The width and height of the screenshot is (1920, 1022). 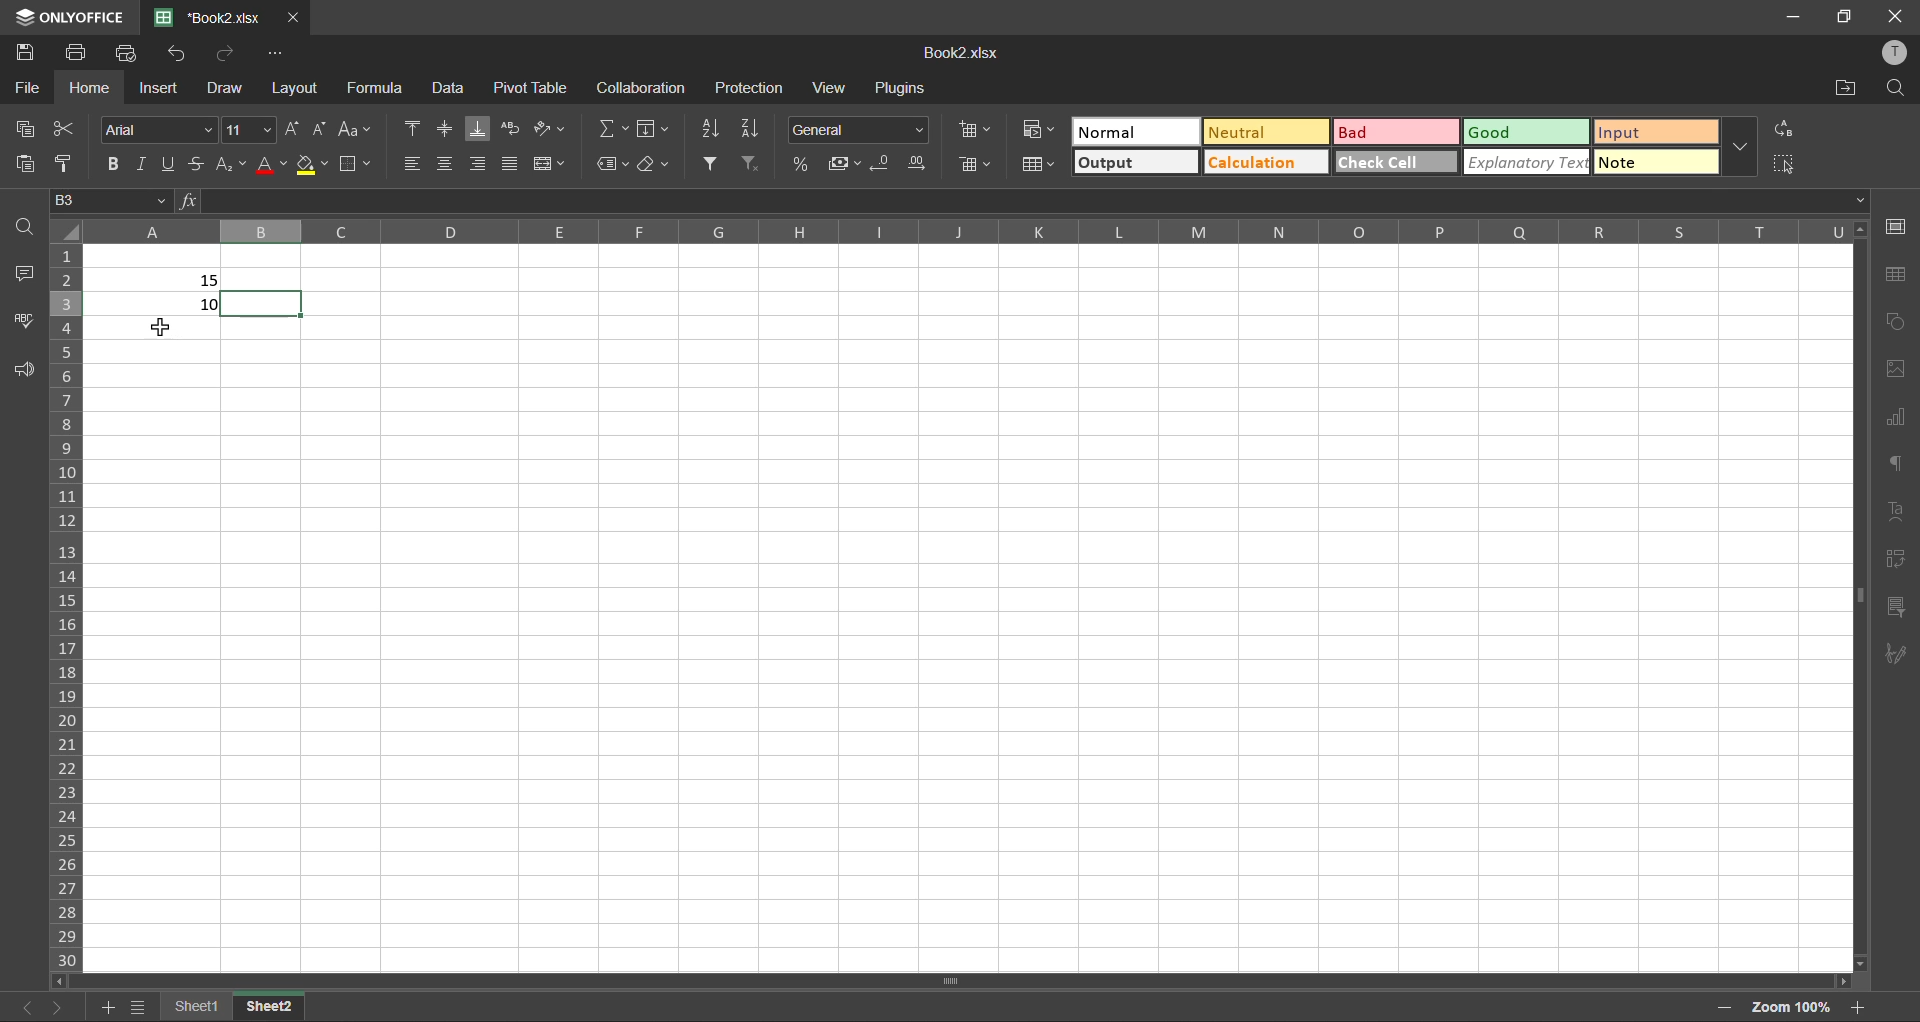 What do you see at coordinates (67, 17) in the screenshot?
I see `only office` at bounding box center [67, 17].